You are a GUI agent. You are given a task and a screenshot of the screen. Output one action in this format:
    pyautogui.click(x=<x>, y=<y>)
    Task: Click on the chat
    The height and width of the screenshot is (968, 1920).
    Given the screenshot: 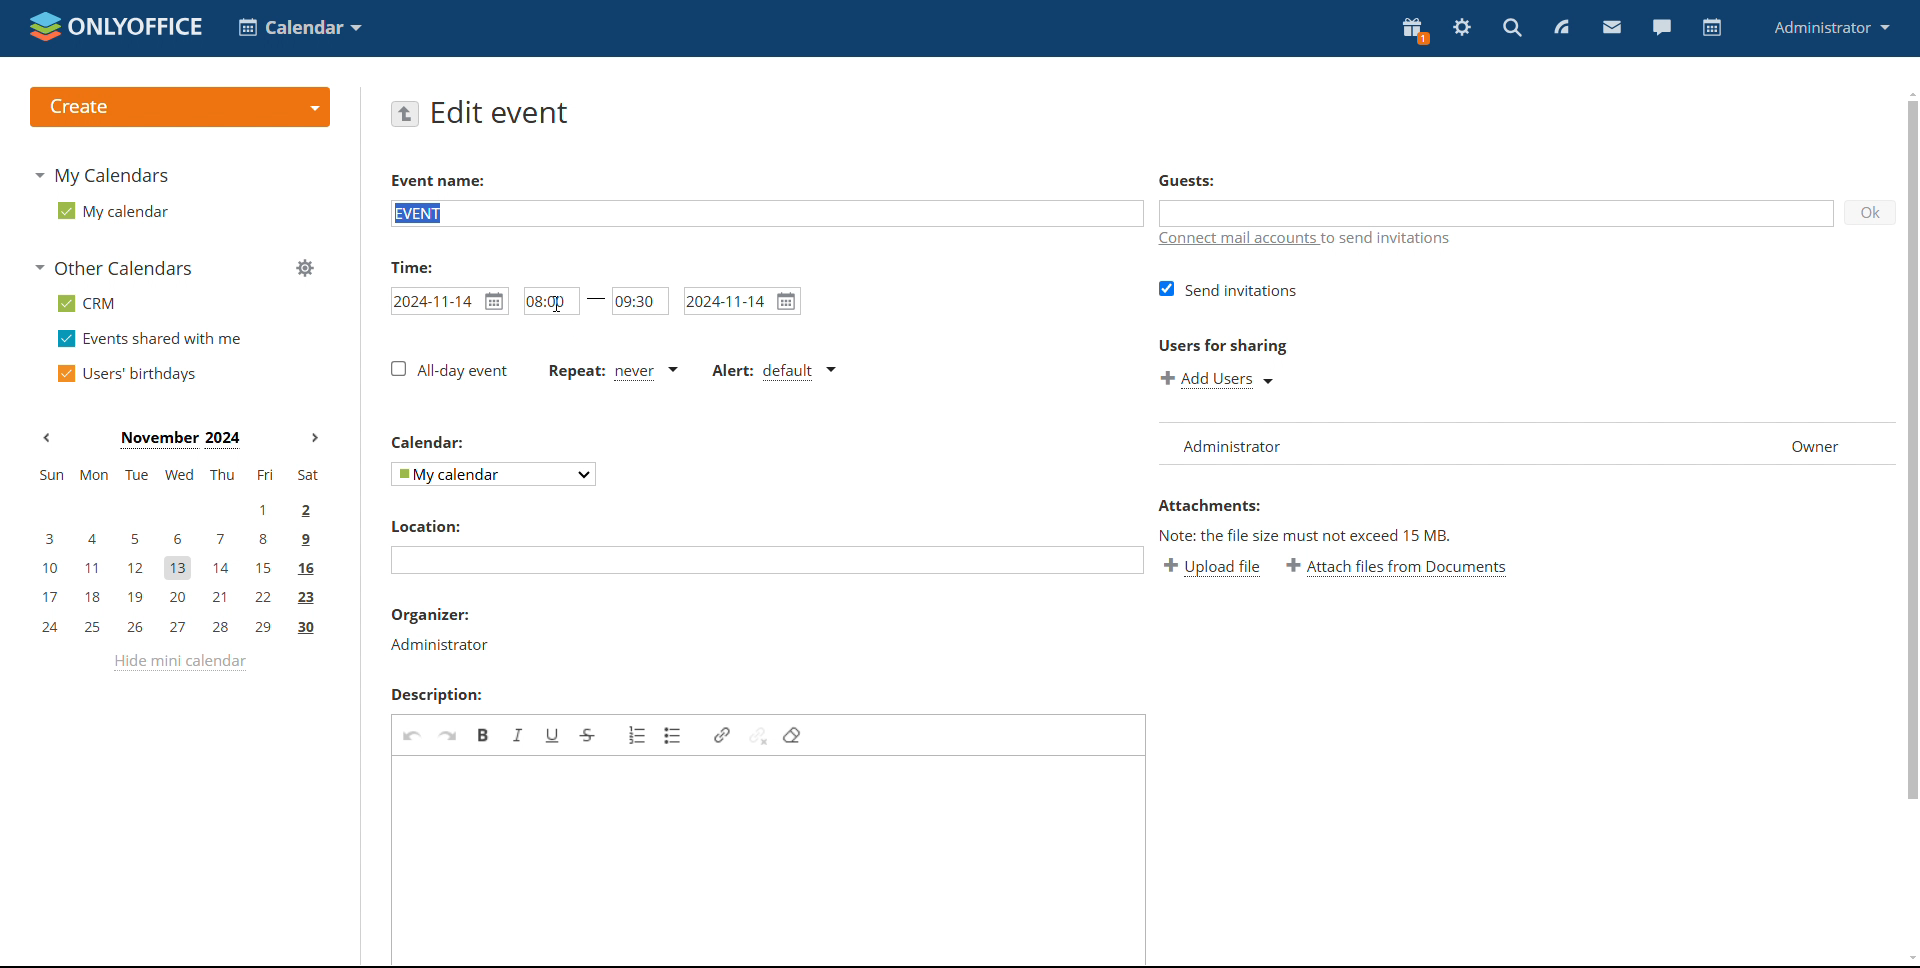 What is the action you would take?
    pyautogui.click(x=1661, y=28)
    